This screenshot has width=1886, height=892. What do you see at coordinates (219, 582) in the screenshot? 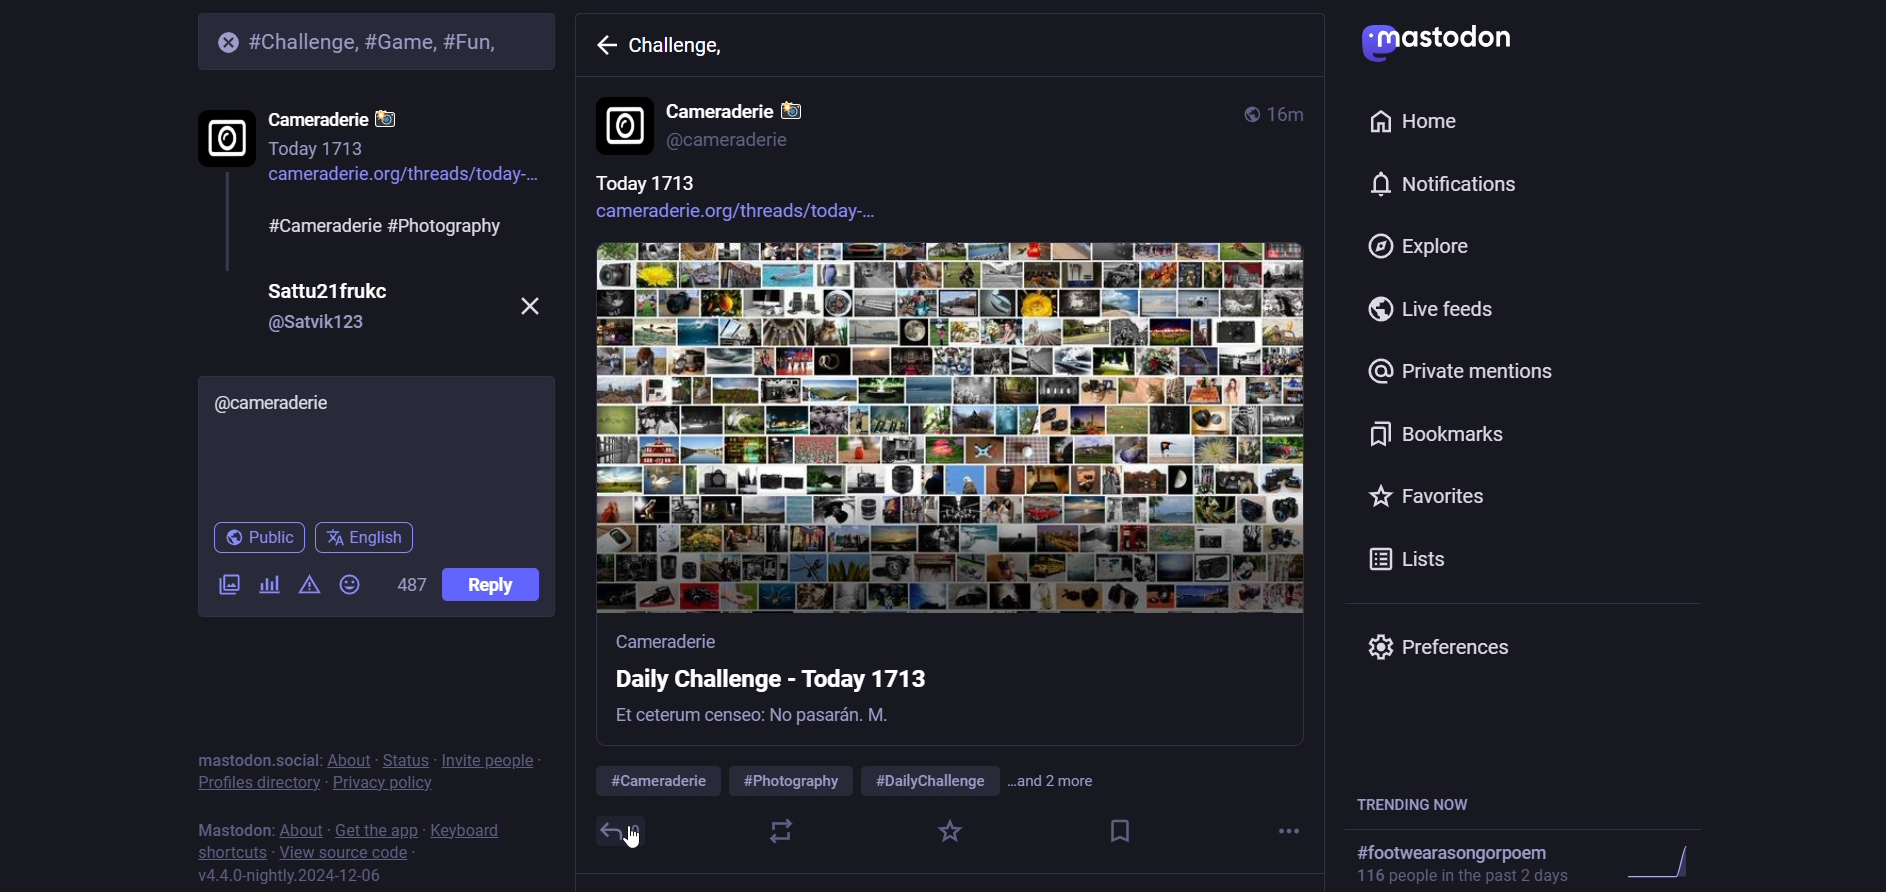
I see `image/video` at bounding box center [219, 582].